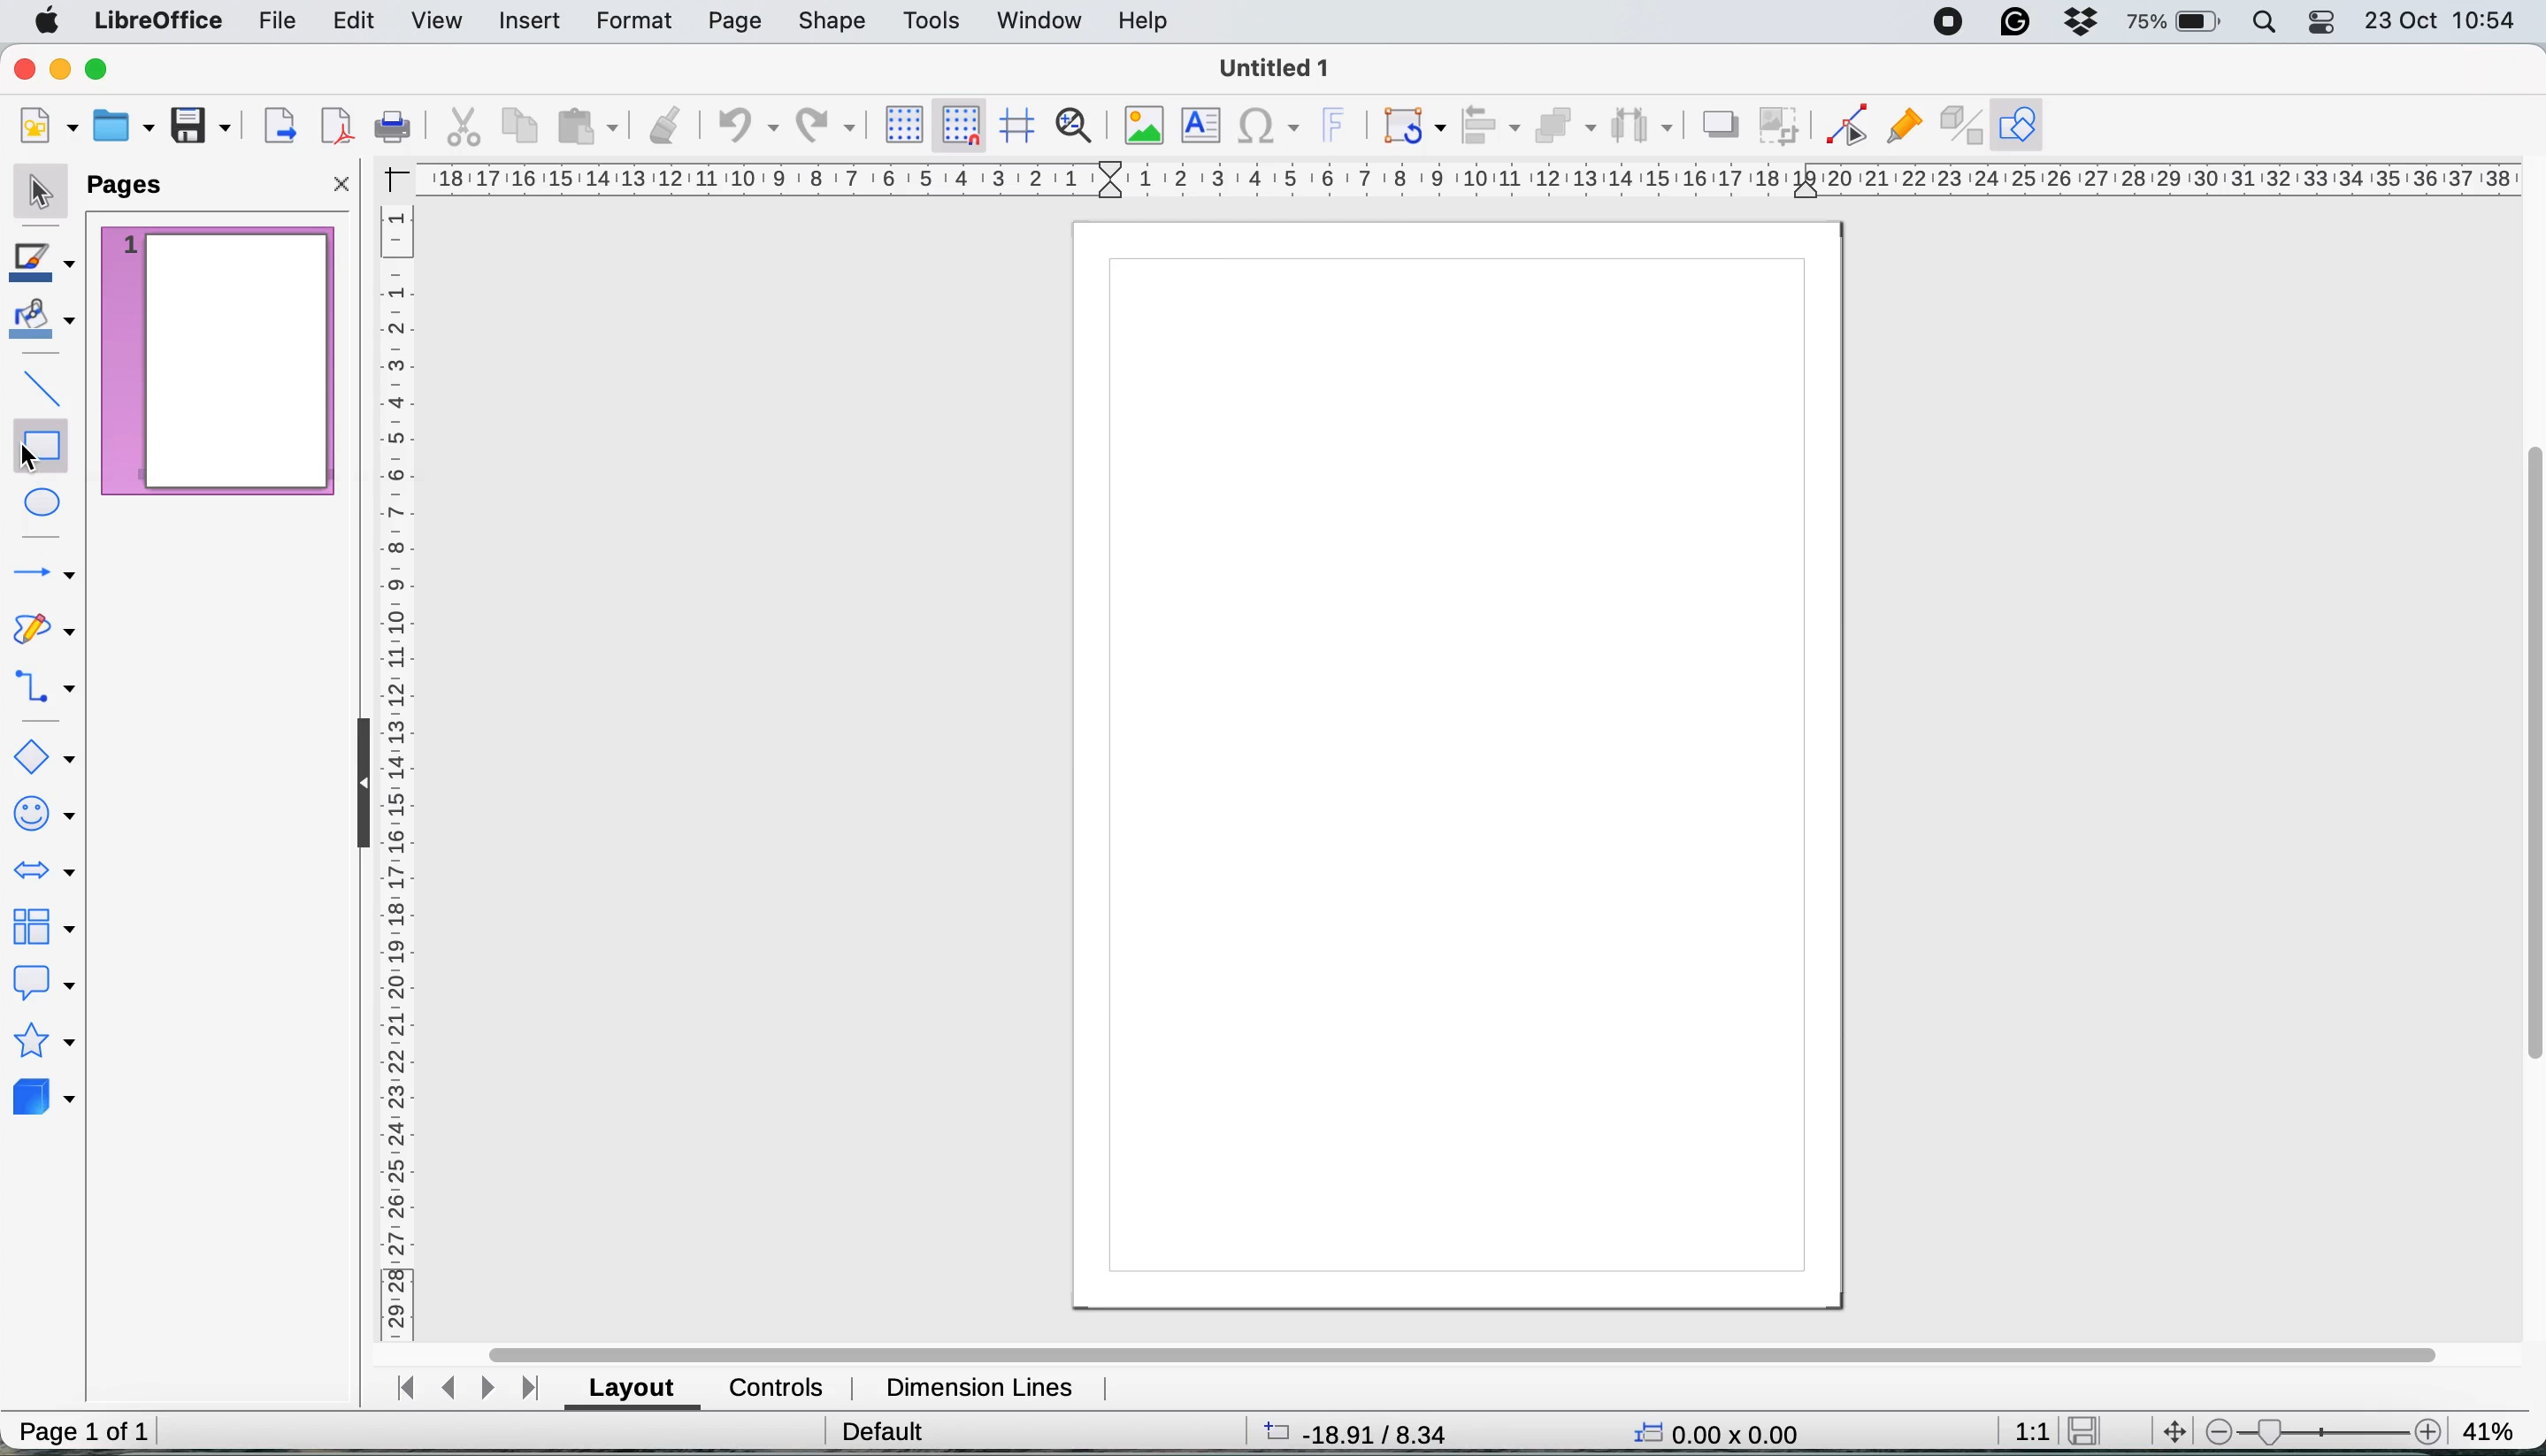  What do you see at coordinates (1342, 122) in the screenshot?
I see `insert fontwork text` at bounding box center [1342, 122].